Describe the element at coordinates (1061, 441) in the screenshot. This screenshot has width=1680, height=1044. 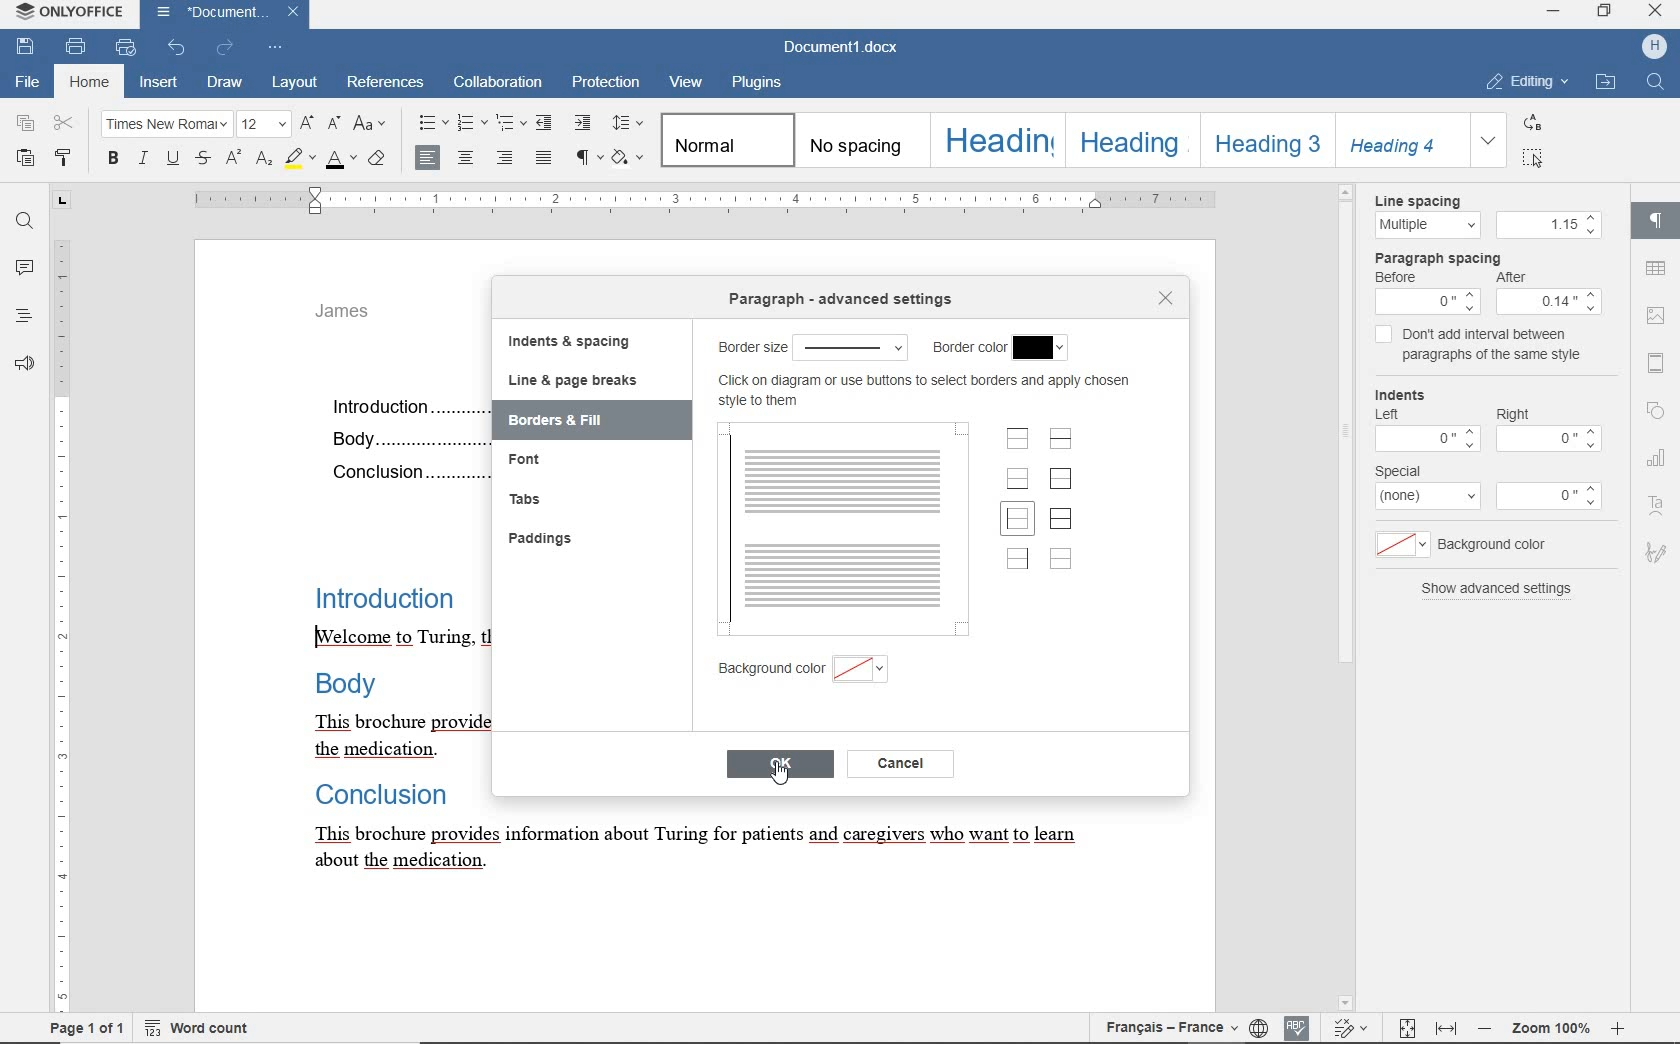
I see `set horizontal inner lines only` at that location.